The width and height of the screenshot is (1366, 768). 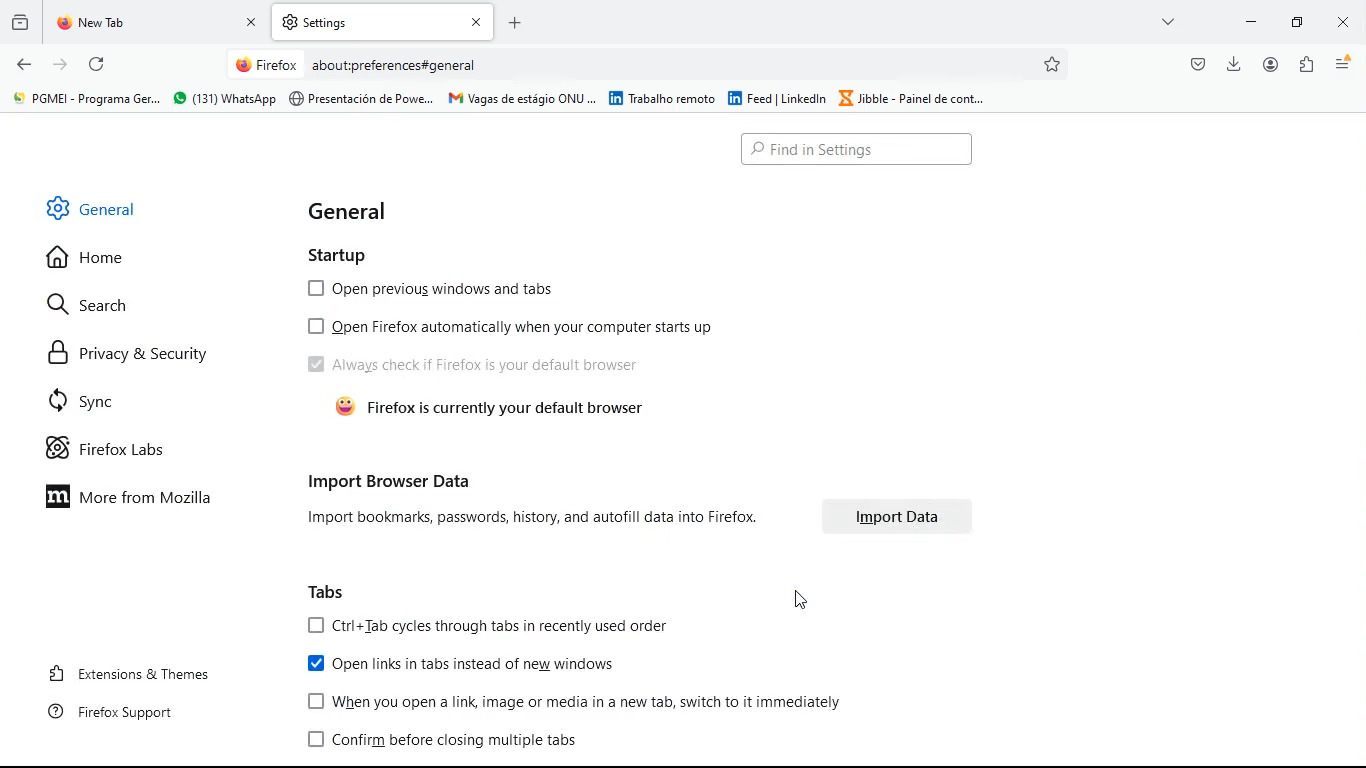 What do you see at coordinates (1169, 21) in the screenshot?
I see `more` at bounding box center [1169, 21].